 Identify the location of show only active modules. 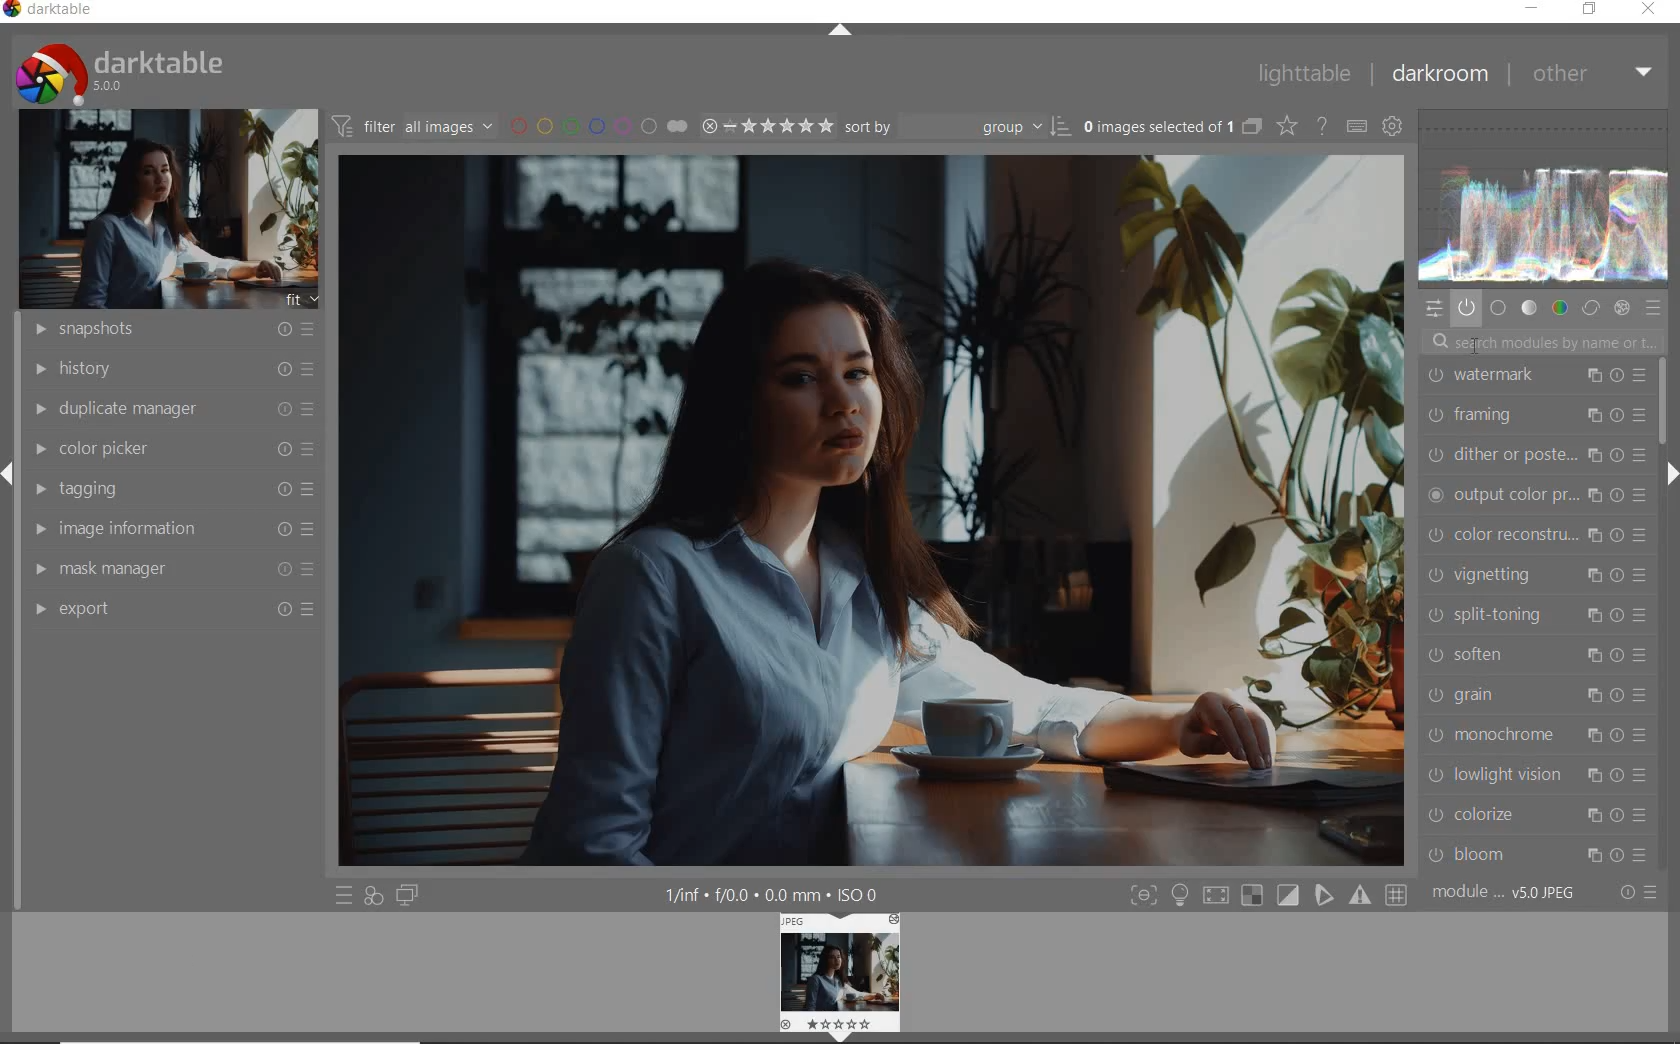
(1467, 307).